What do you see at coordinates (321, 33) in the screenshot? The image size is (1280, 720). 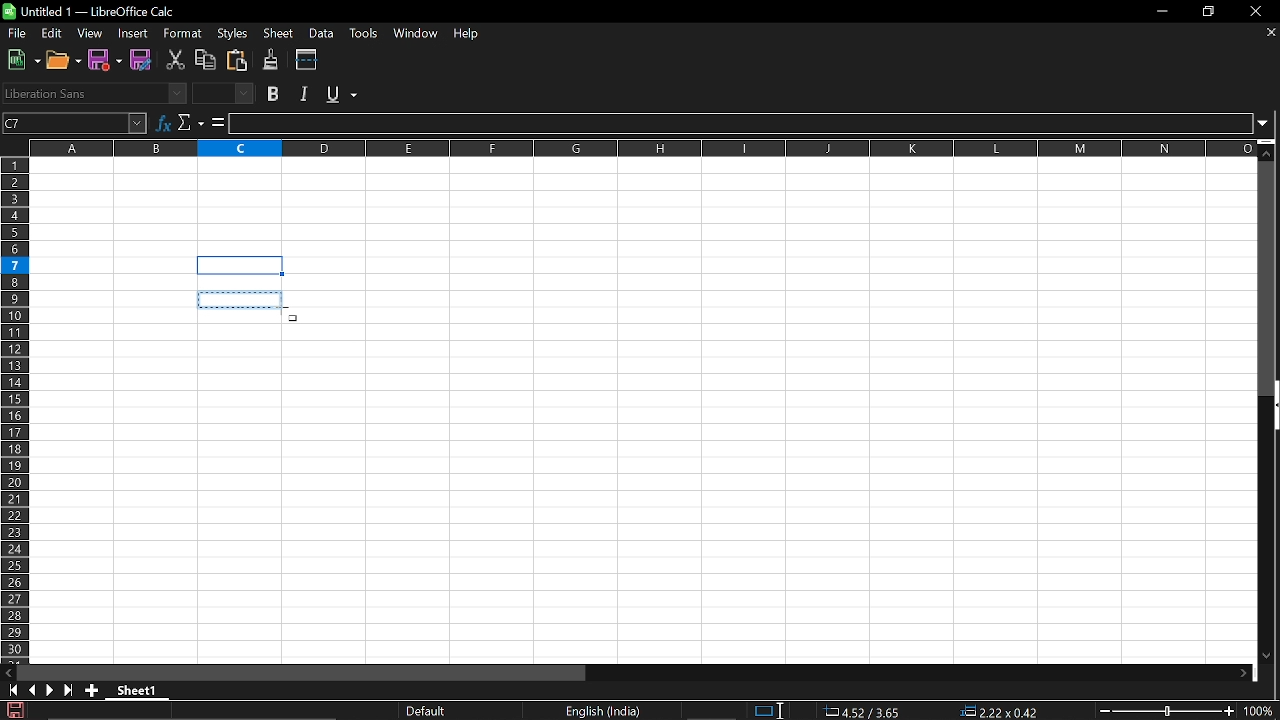 I see `Data` at bounding box center [321, 33].